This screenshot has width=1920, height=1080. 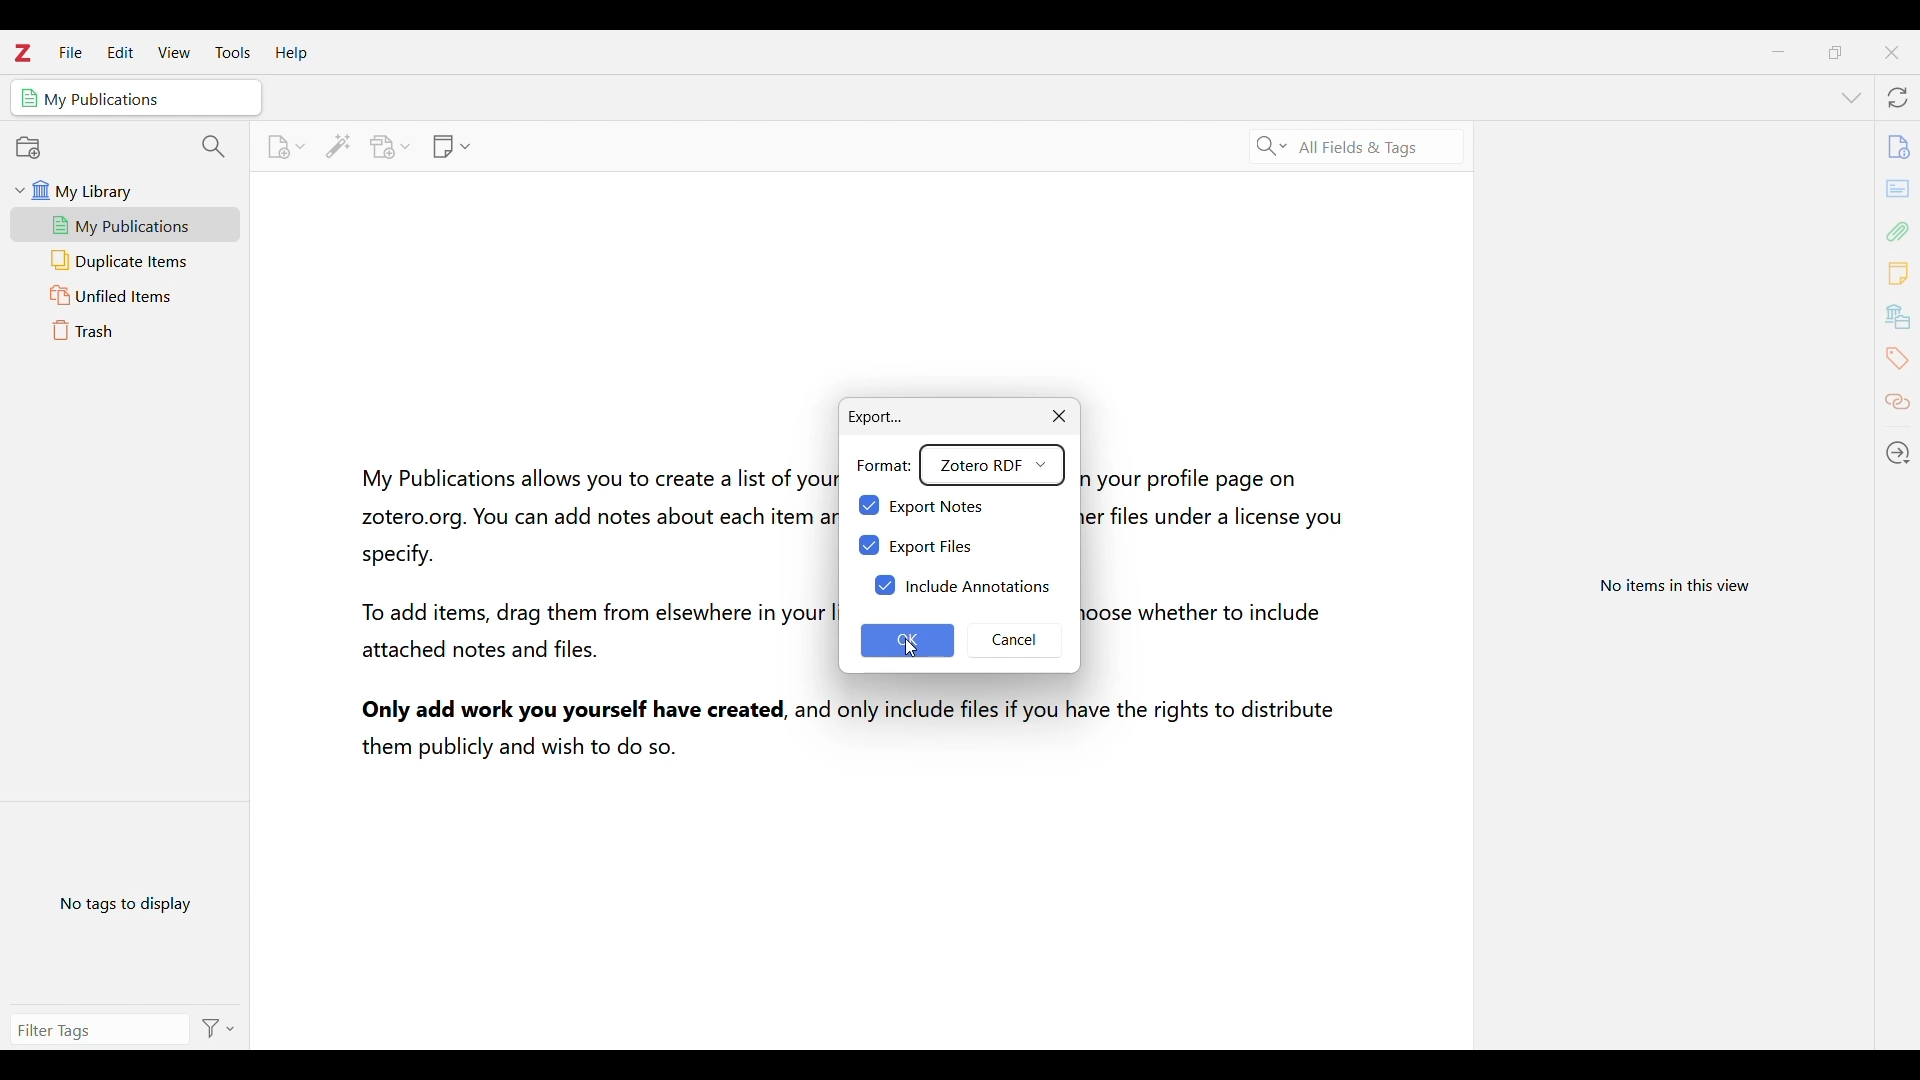 What do you see at coordinates (216, 1028) in the screenshot?
I see `Action options` at bounding box center [216, 1028].